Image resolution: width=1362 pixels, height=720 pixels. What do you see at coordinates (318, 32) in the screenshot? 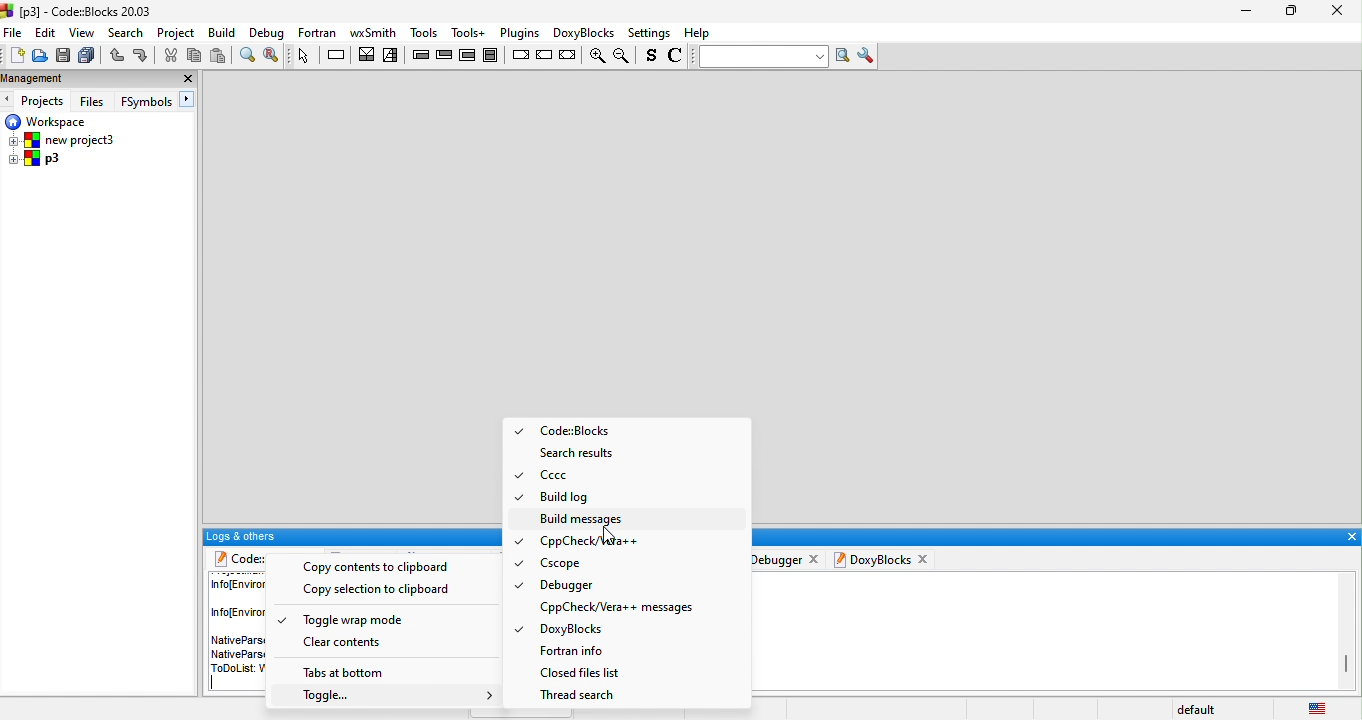
I see `fortan` at bounding box center [318, 32].